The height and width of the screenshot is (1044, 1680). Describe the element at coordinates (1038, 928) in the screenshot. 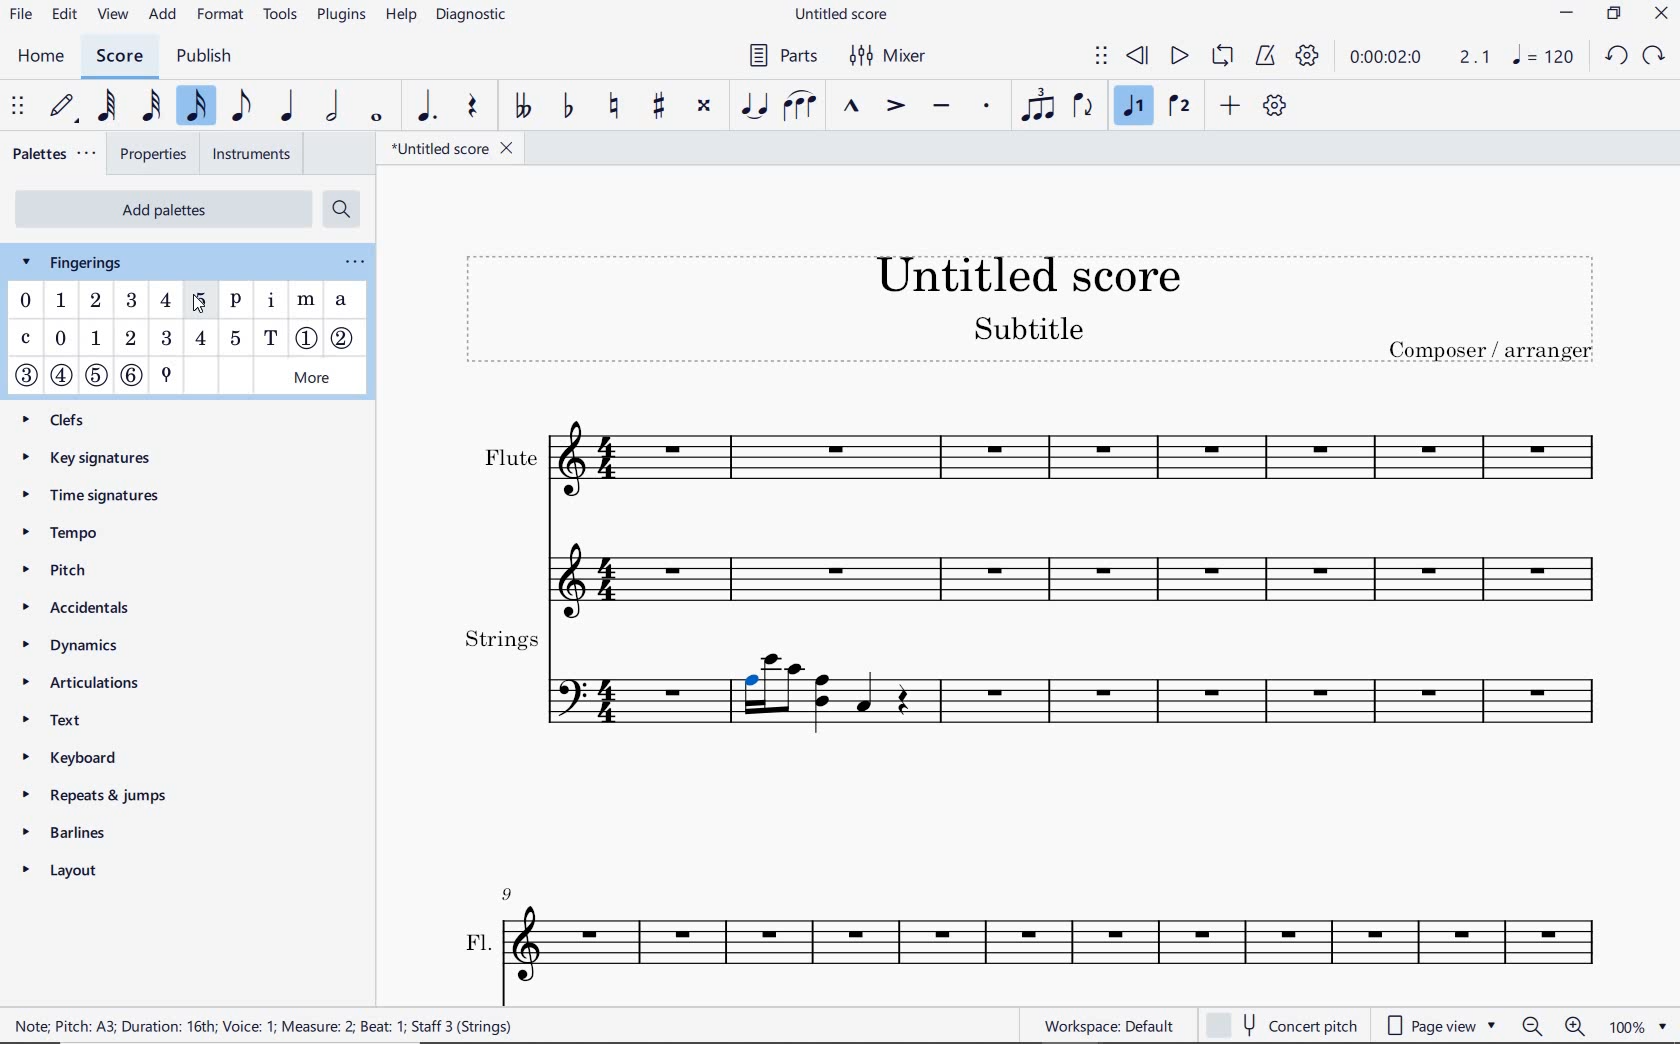

I see `Fl.` at that location.